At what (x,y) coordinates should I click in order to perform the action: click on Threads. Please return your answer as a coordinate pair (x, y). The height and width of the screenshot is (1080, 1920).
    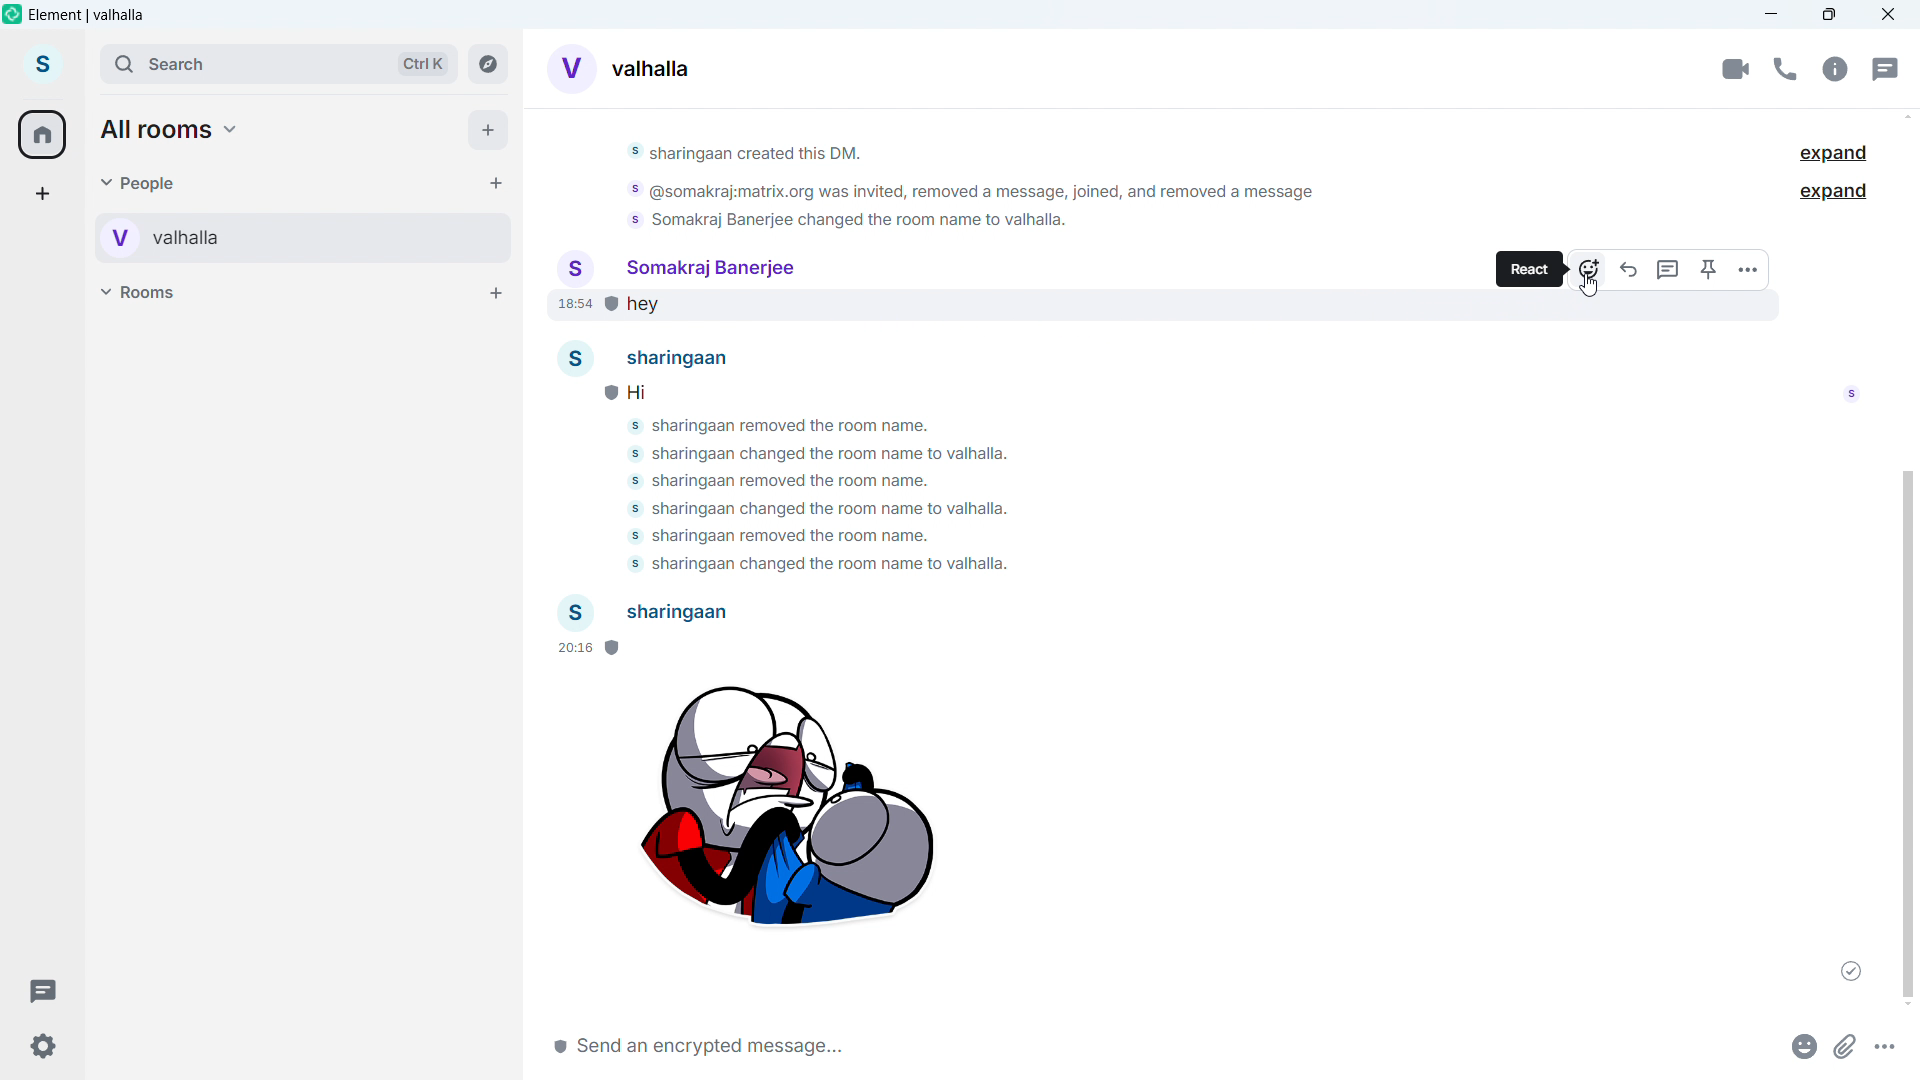
    Looking at the image, I should click on (42, 988).